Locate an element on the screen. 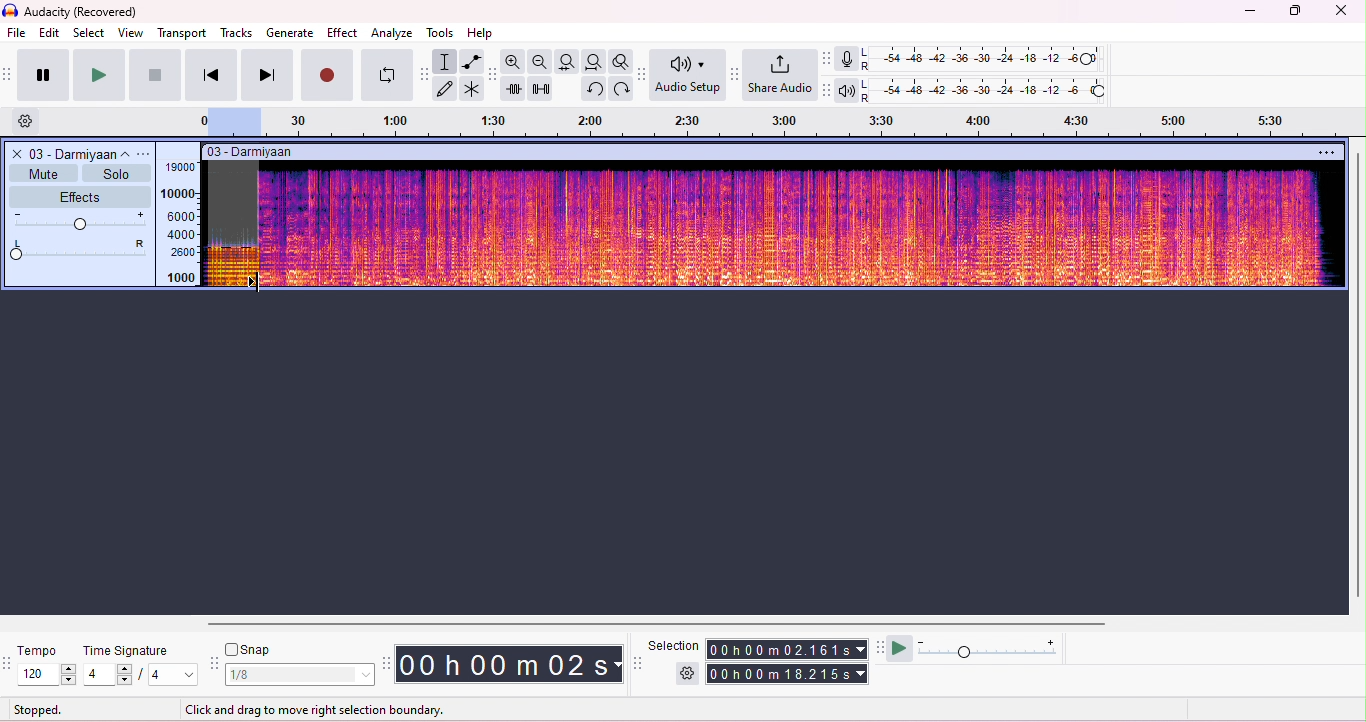  playback meter is located at coordinates (847, 90).